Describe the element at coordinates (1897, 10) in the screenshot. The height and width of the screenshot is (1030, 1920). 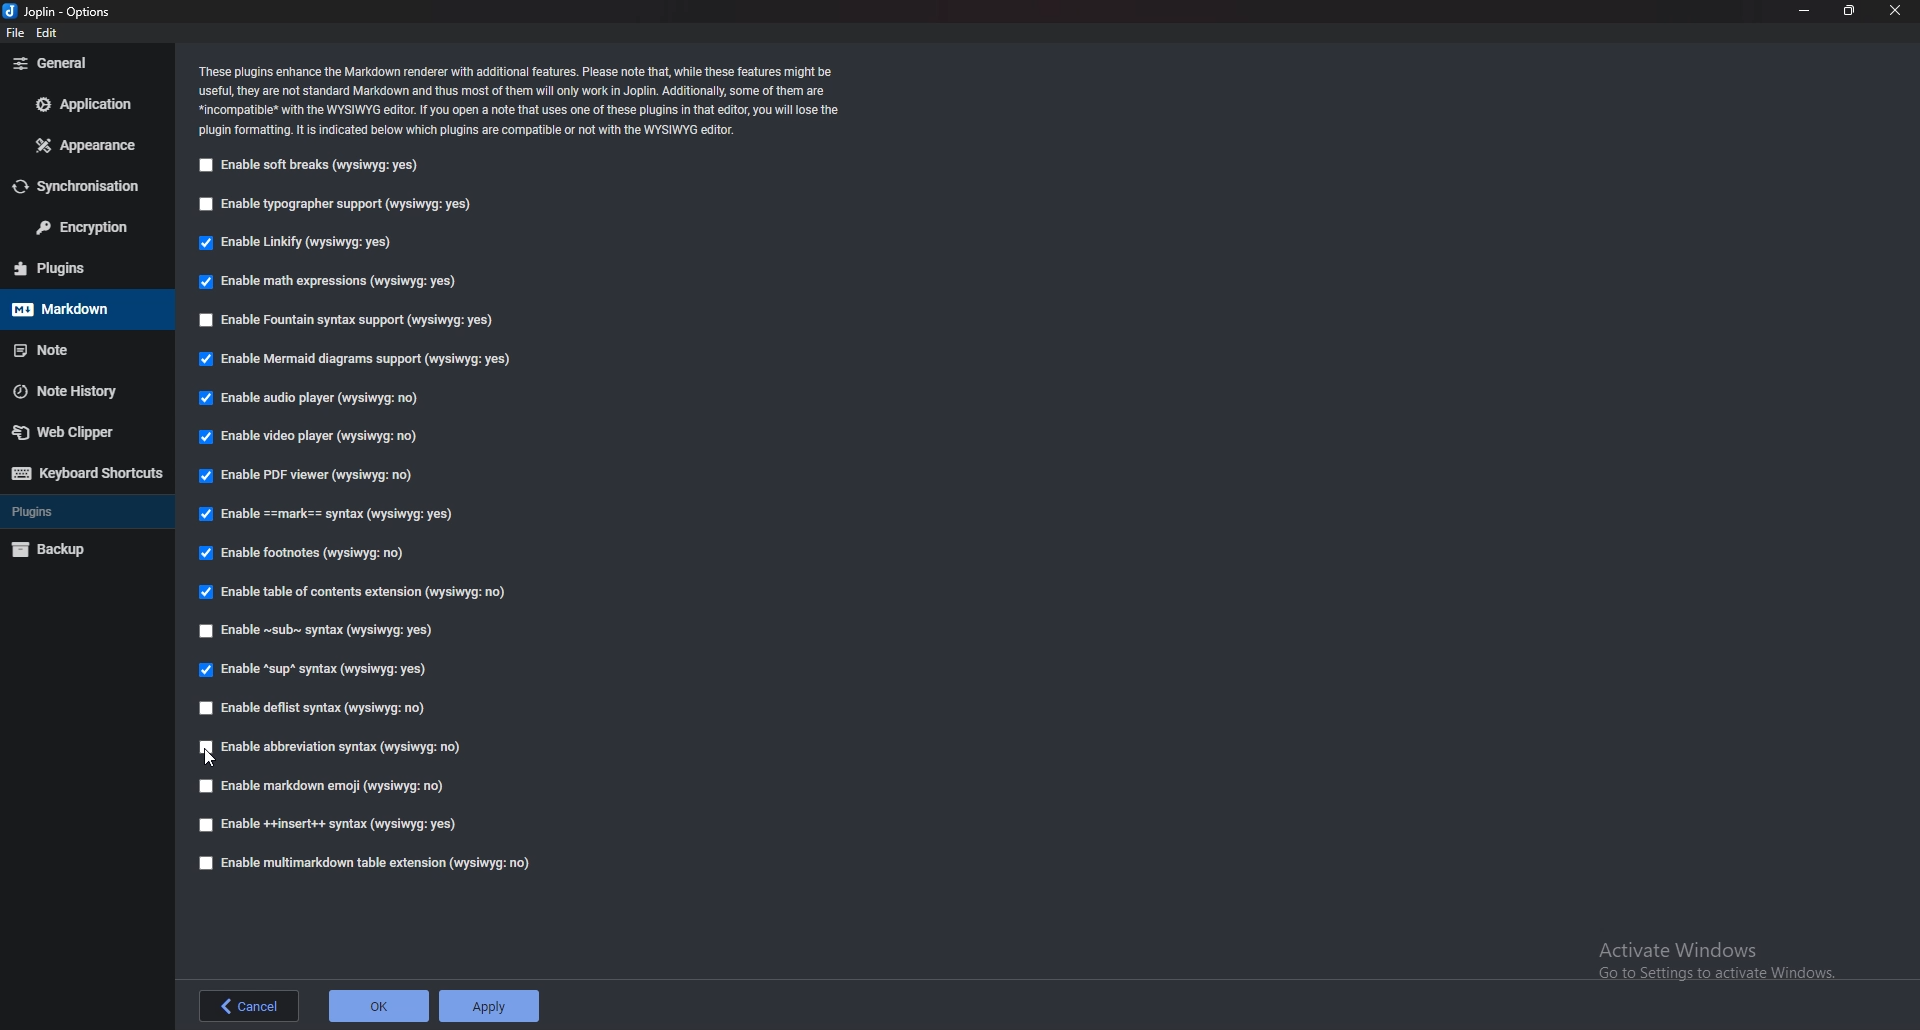
I see `close` at that location.